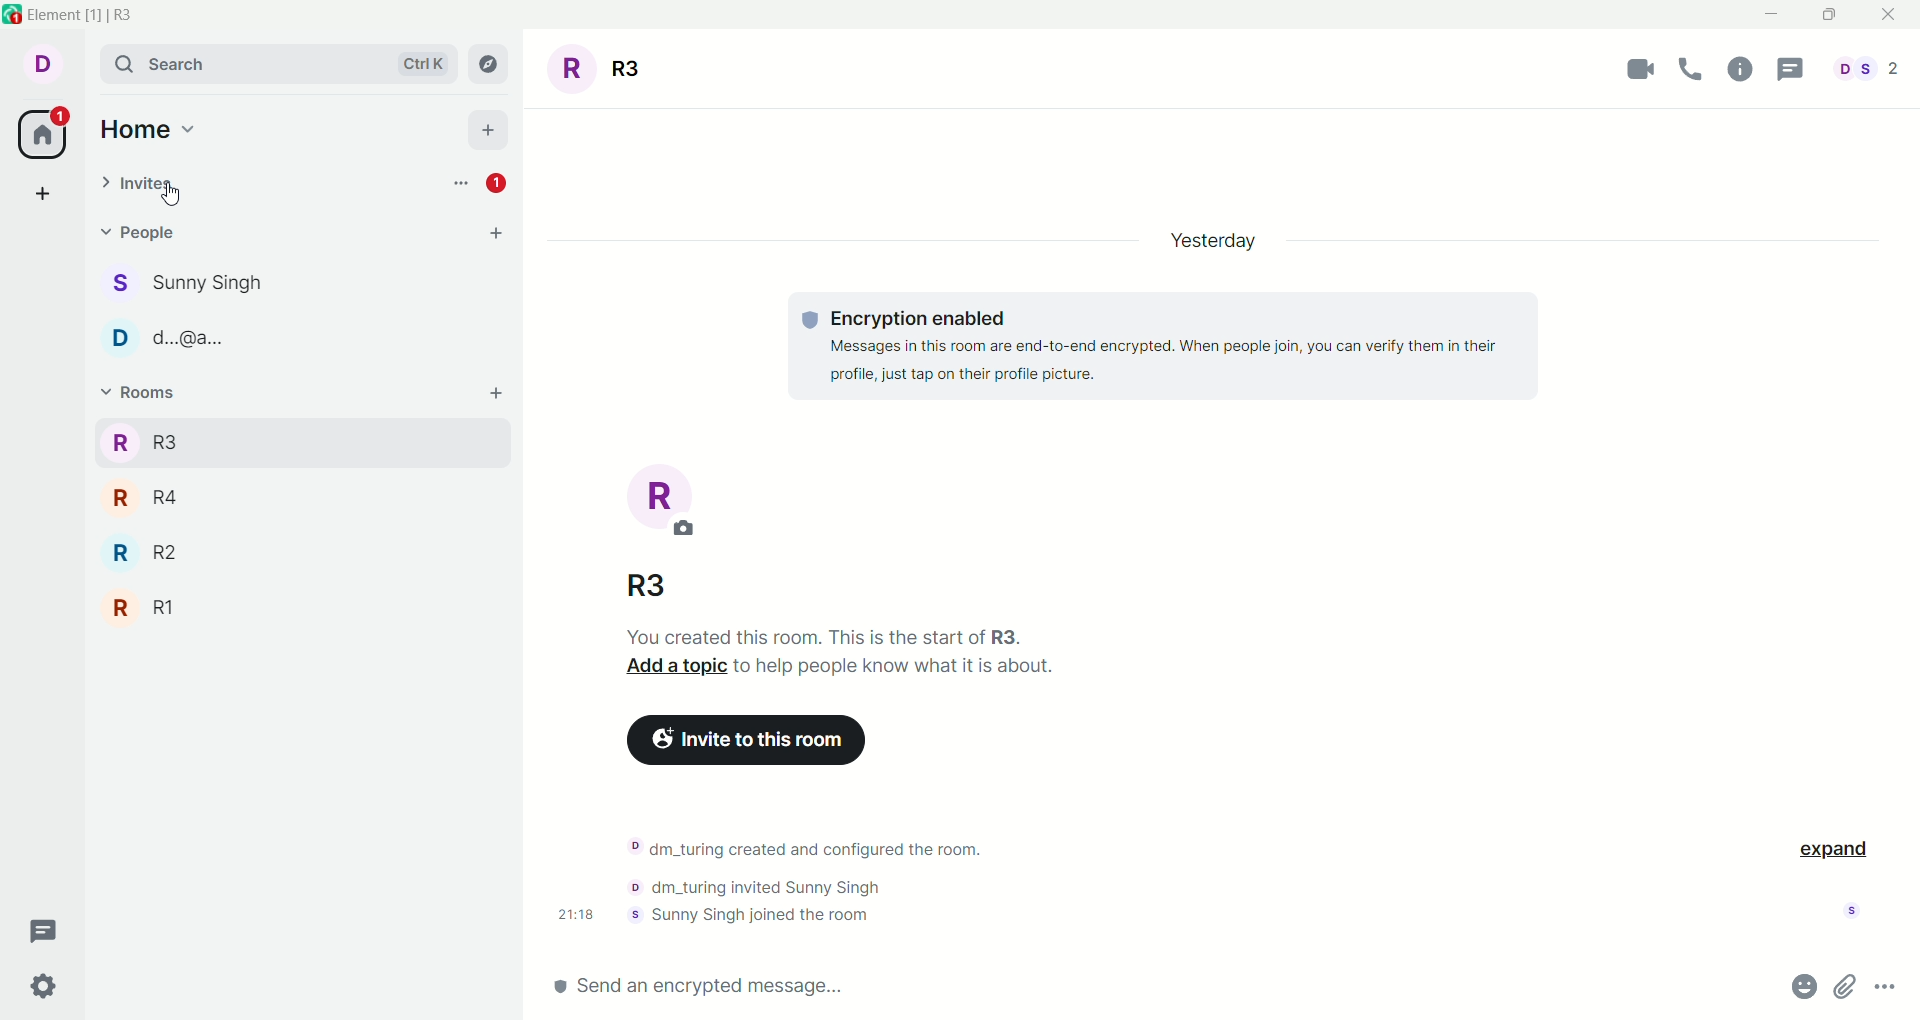  Describe the element at coordinates (46, 929) in the screenshot. I see `threads` at that location.